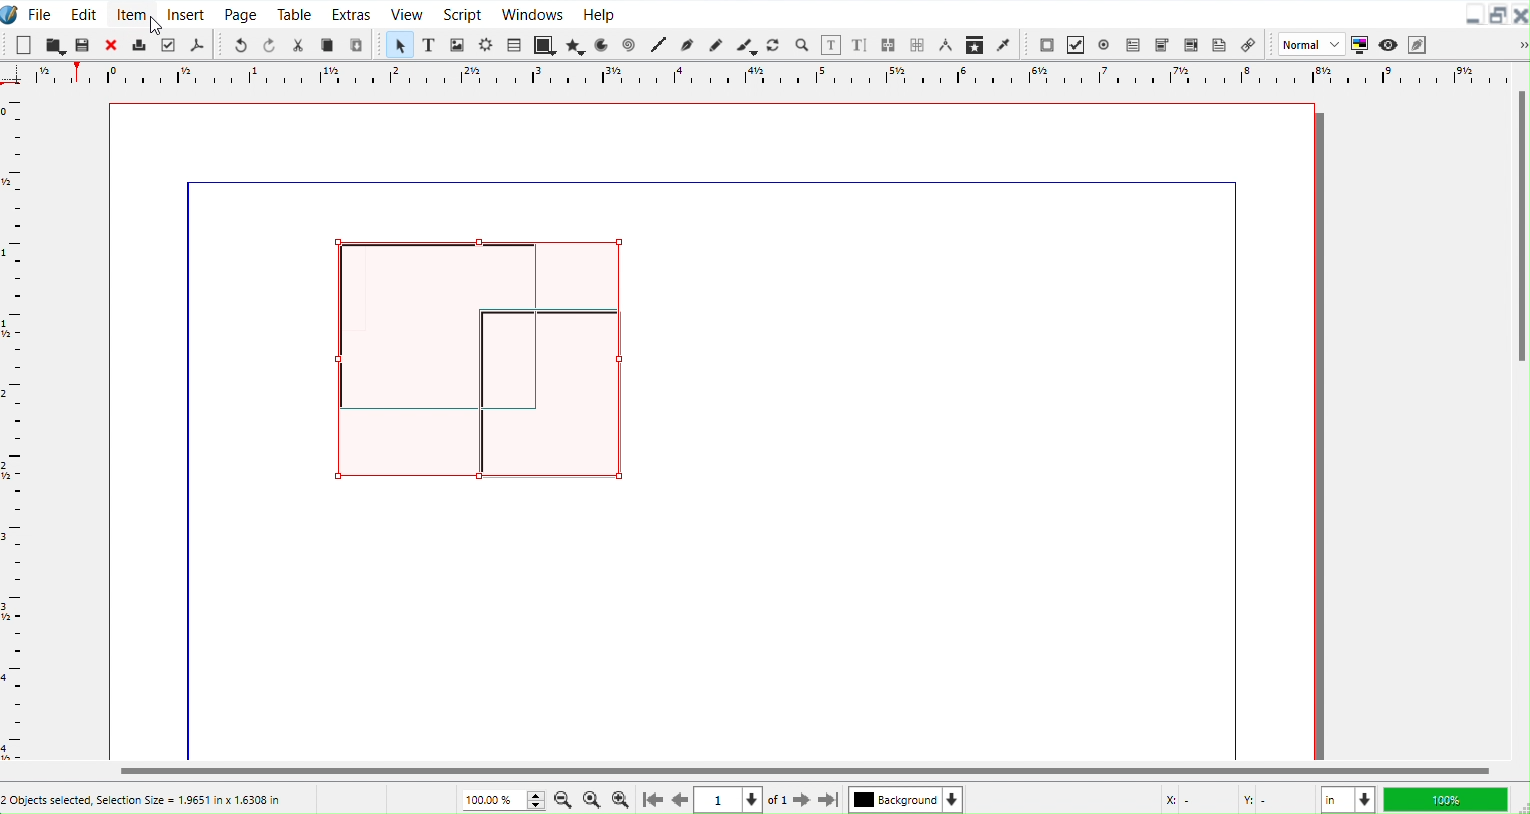 The width and height of the screenshot is (1530, 814). What do you see at coordinates (919, 46) in the screenshot?
I see `Unlink frame work` at bounding box center [919, 46].